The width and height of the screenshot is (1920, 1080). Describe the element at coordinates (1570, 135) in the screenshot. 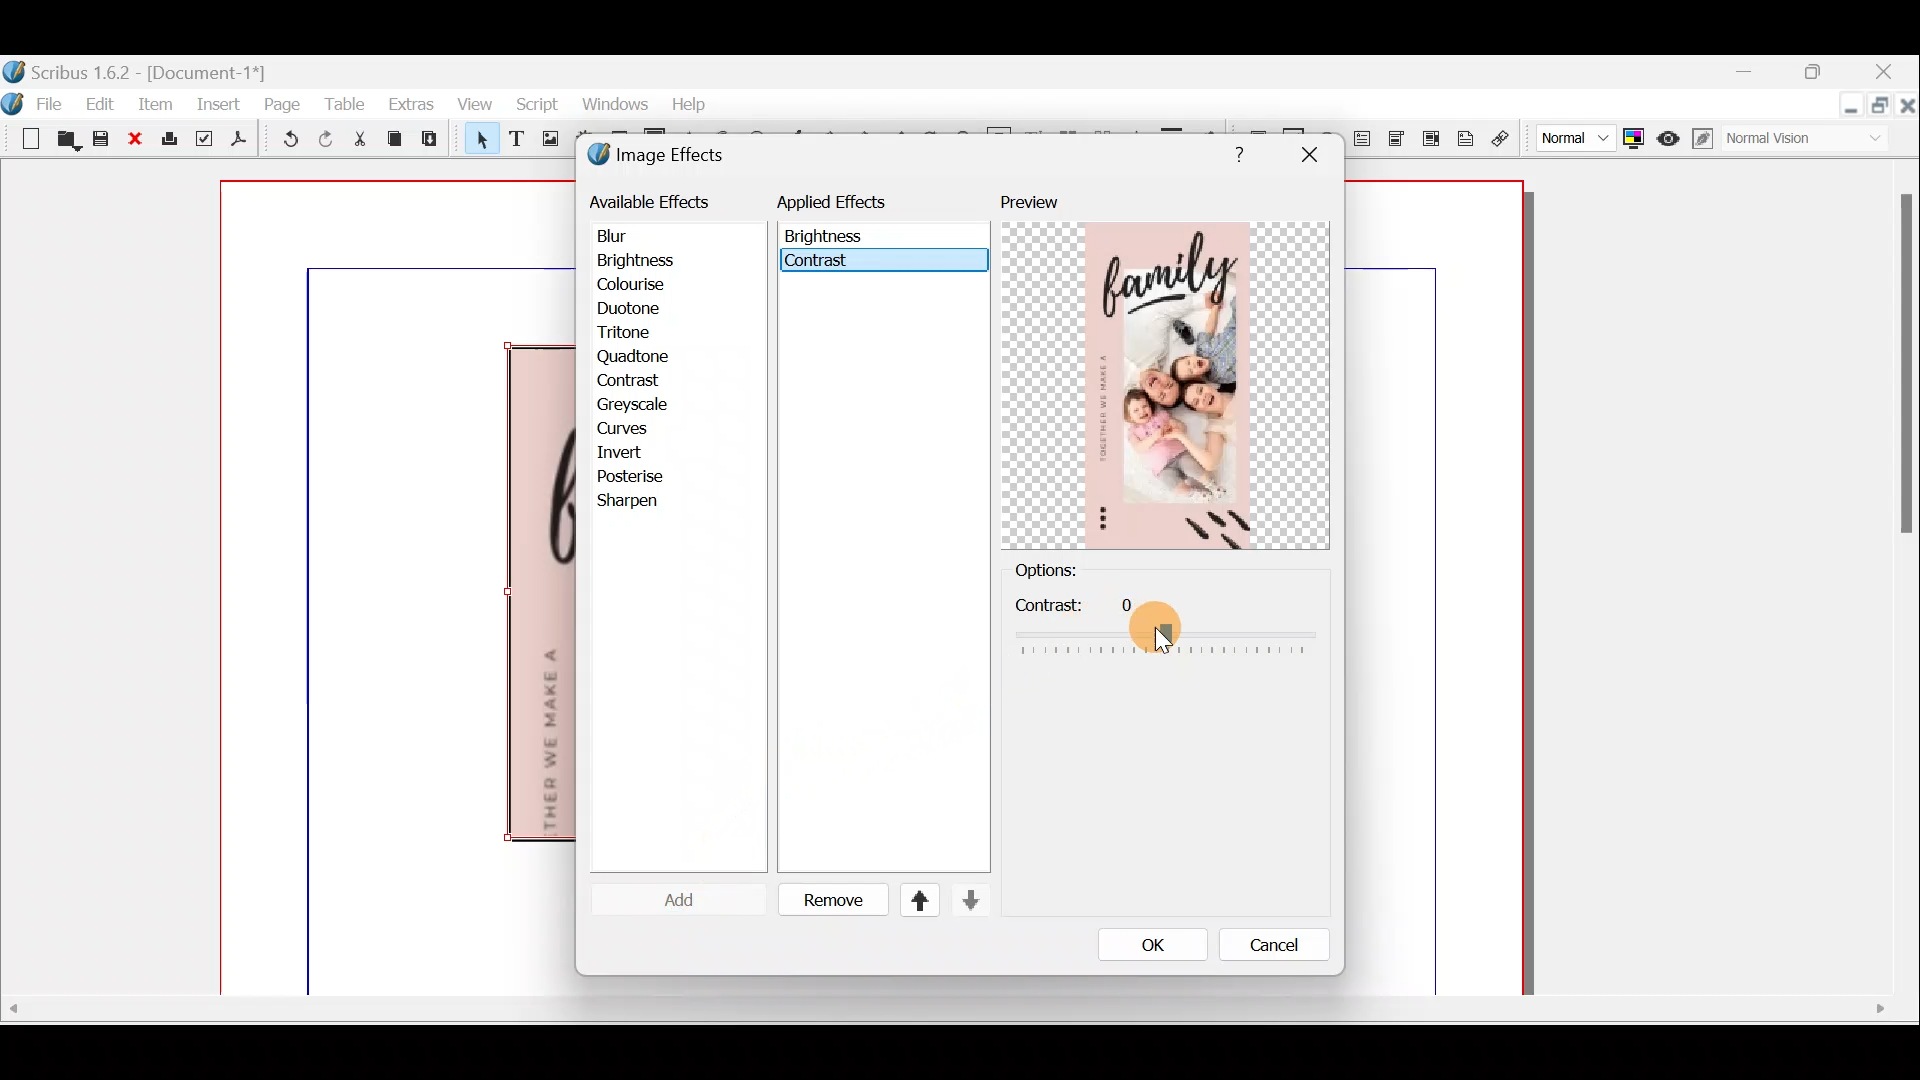

I see `Select image preview quality` at that location.